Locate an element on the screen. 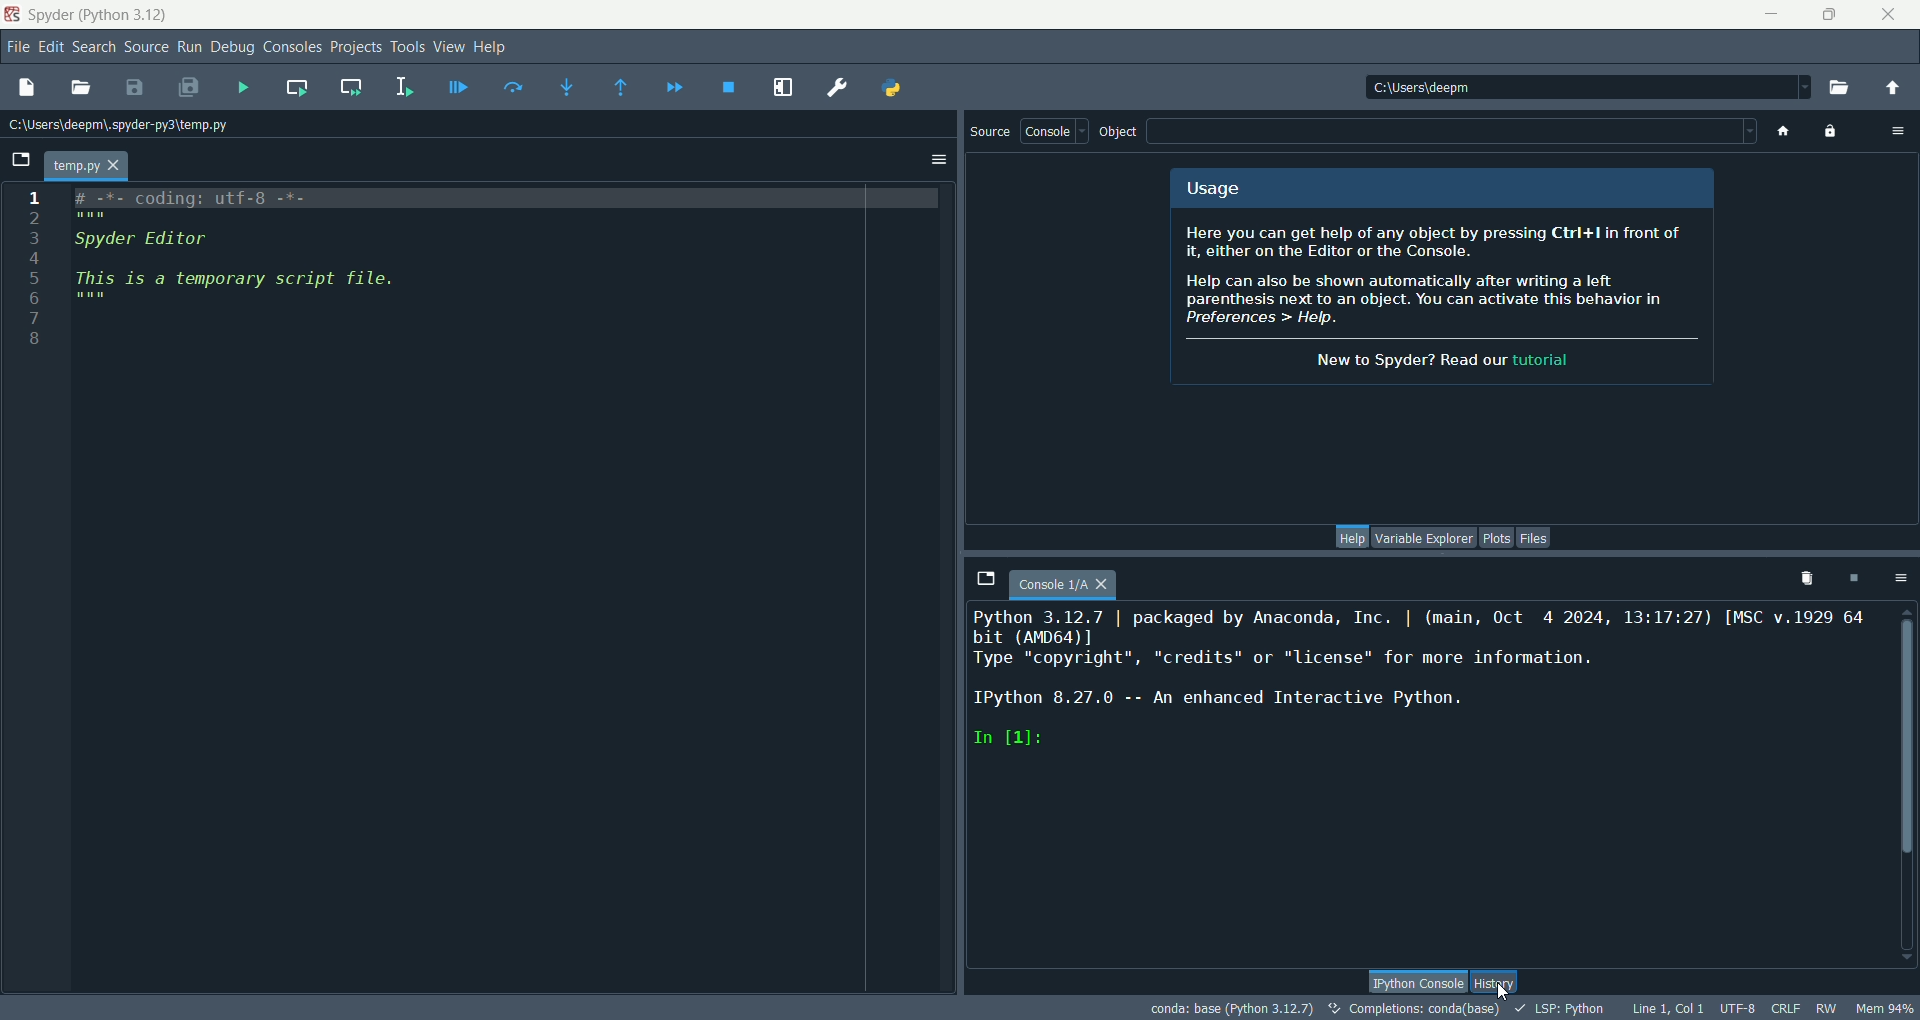  debug files is located at coordinates (457, 90).